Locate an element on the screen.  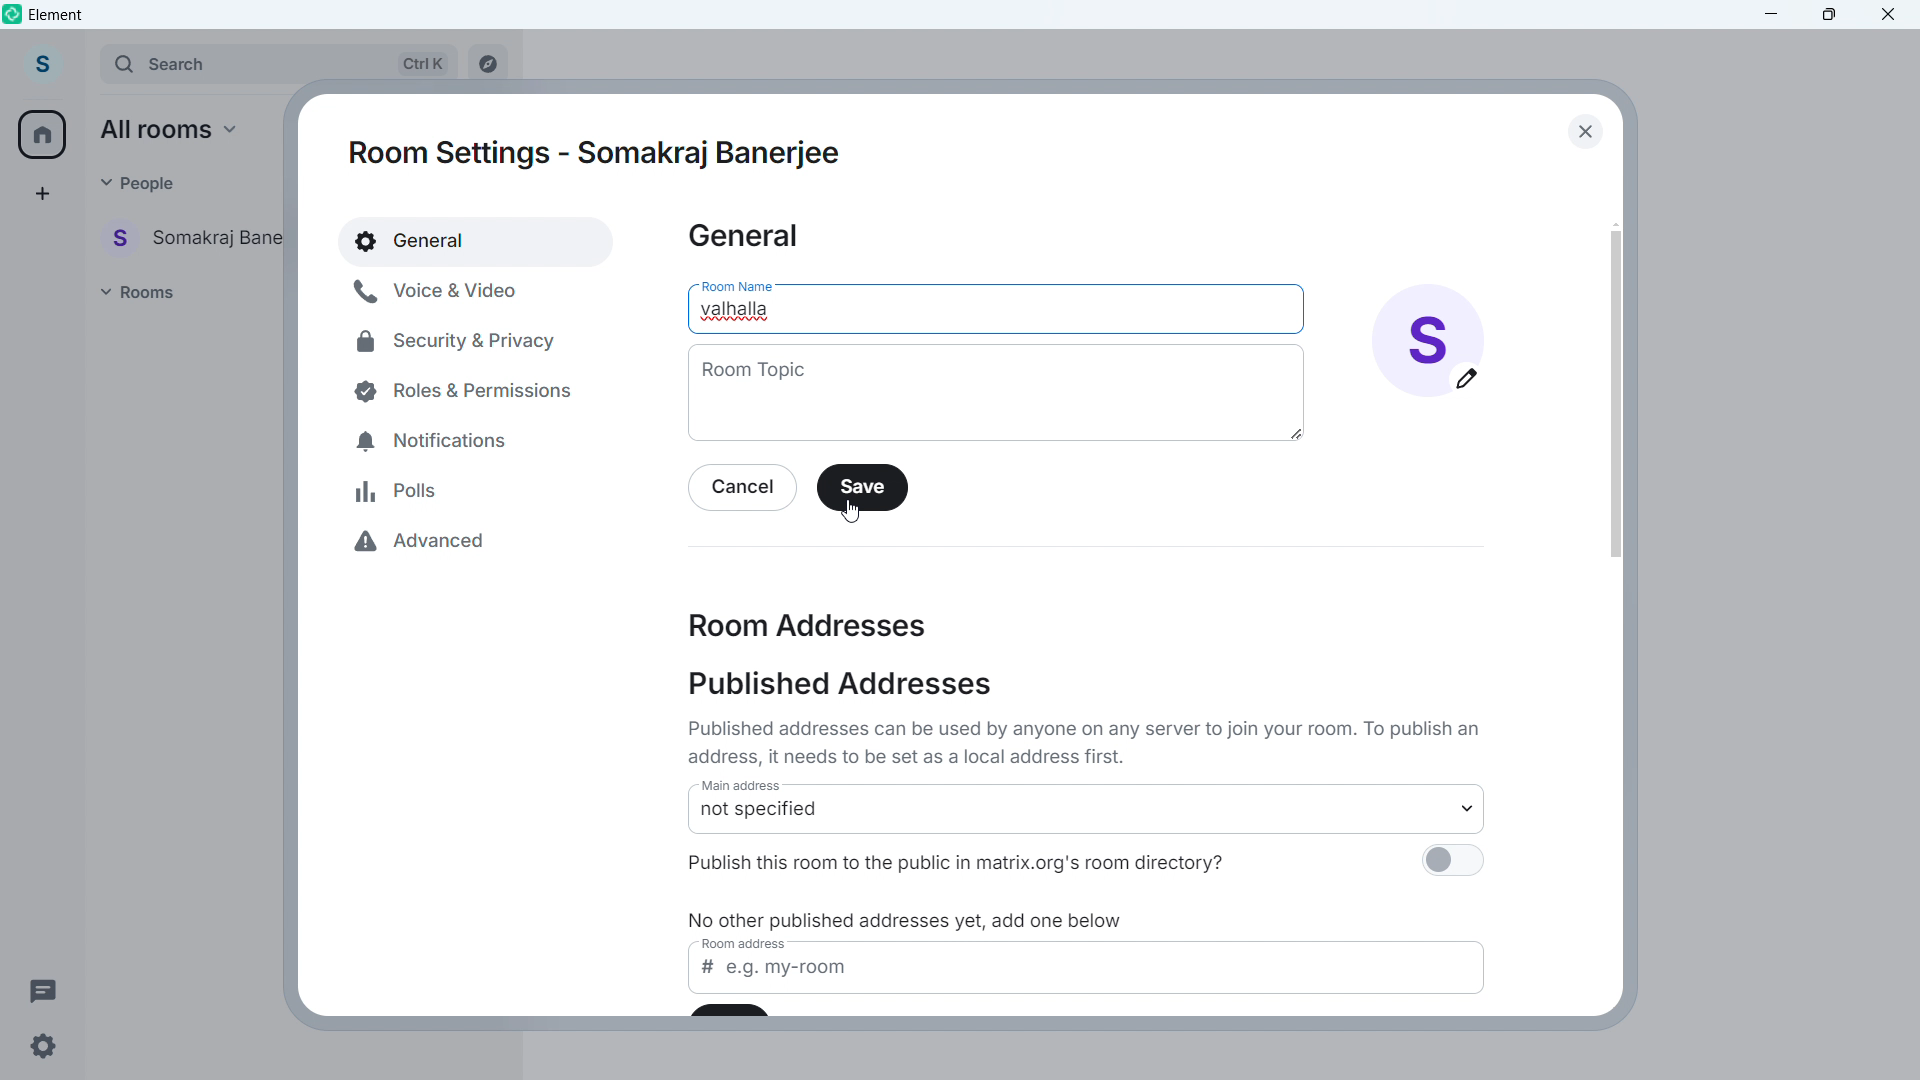
no other published addresses yet,add one below is located at coordinates (911, 920).